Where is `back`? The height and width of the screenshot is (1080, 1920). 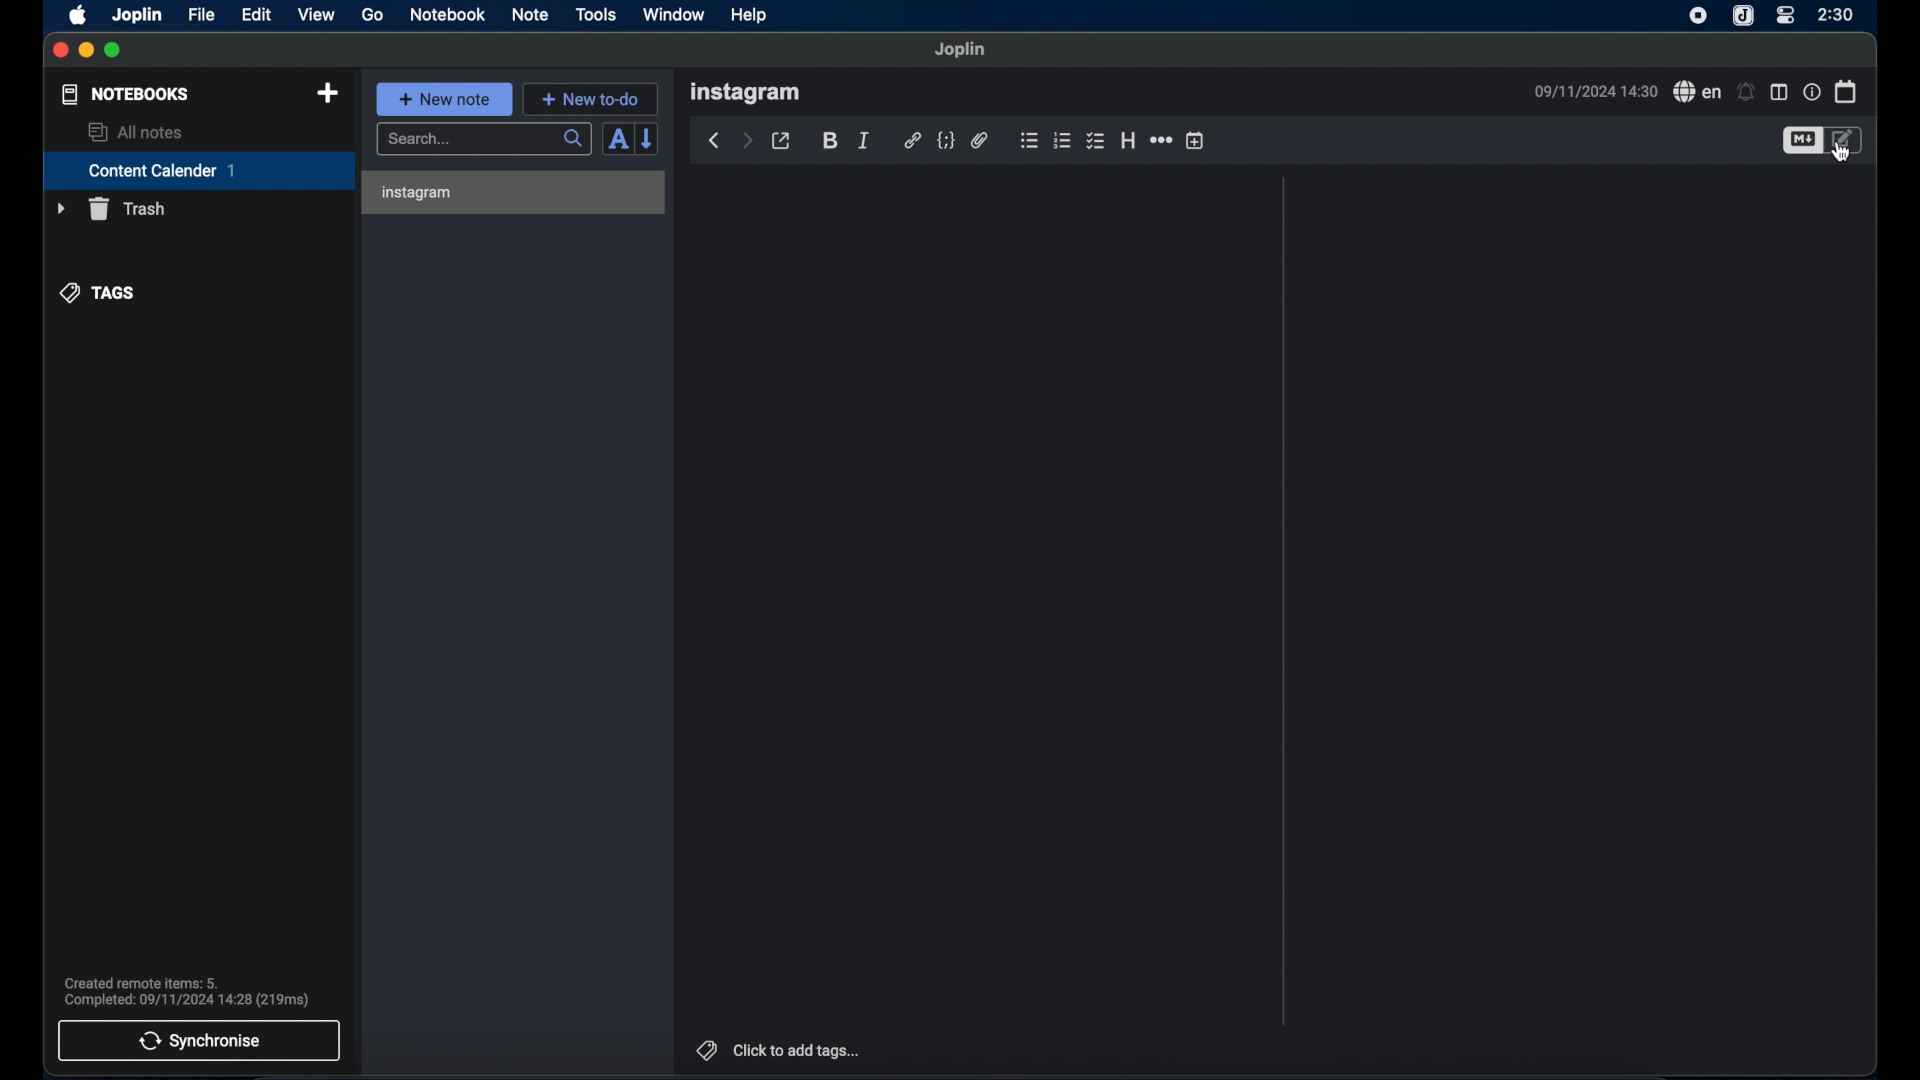 back is located at coordinates (715, 141).